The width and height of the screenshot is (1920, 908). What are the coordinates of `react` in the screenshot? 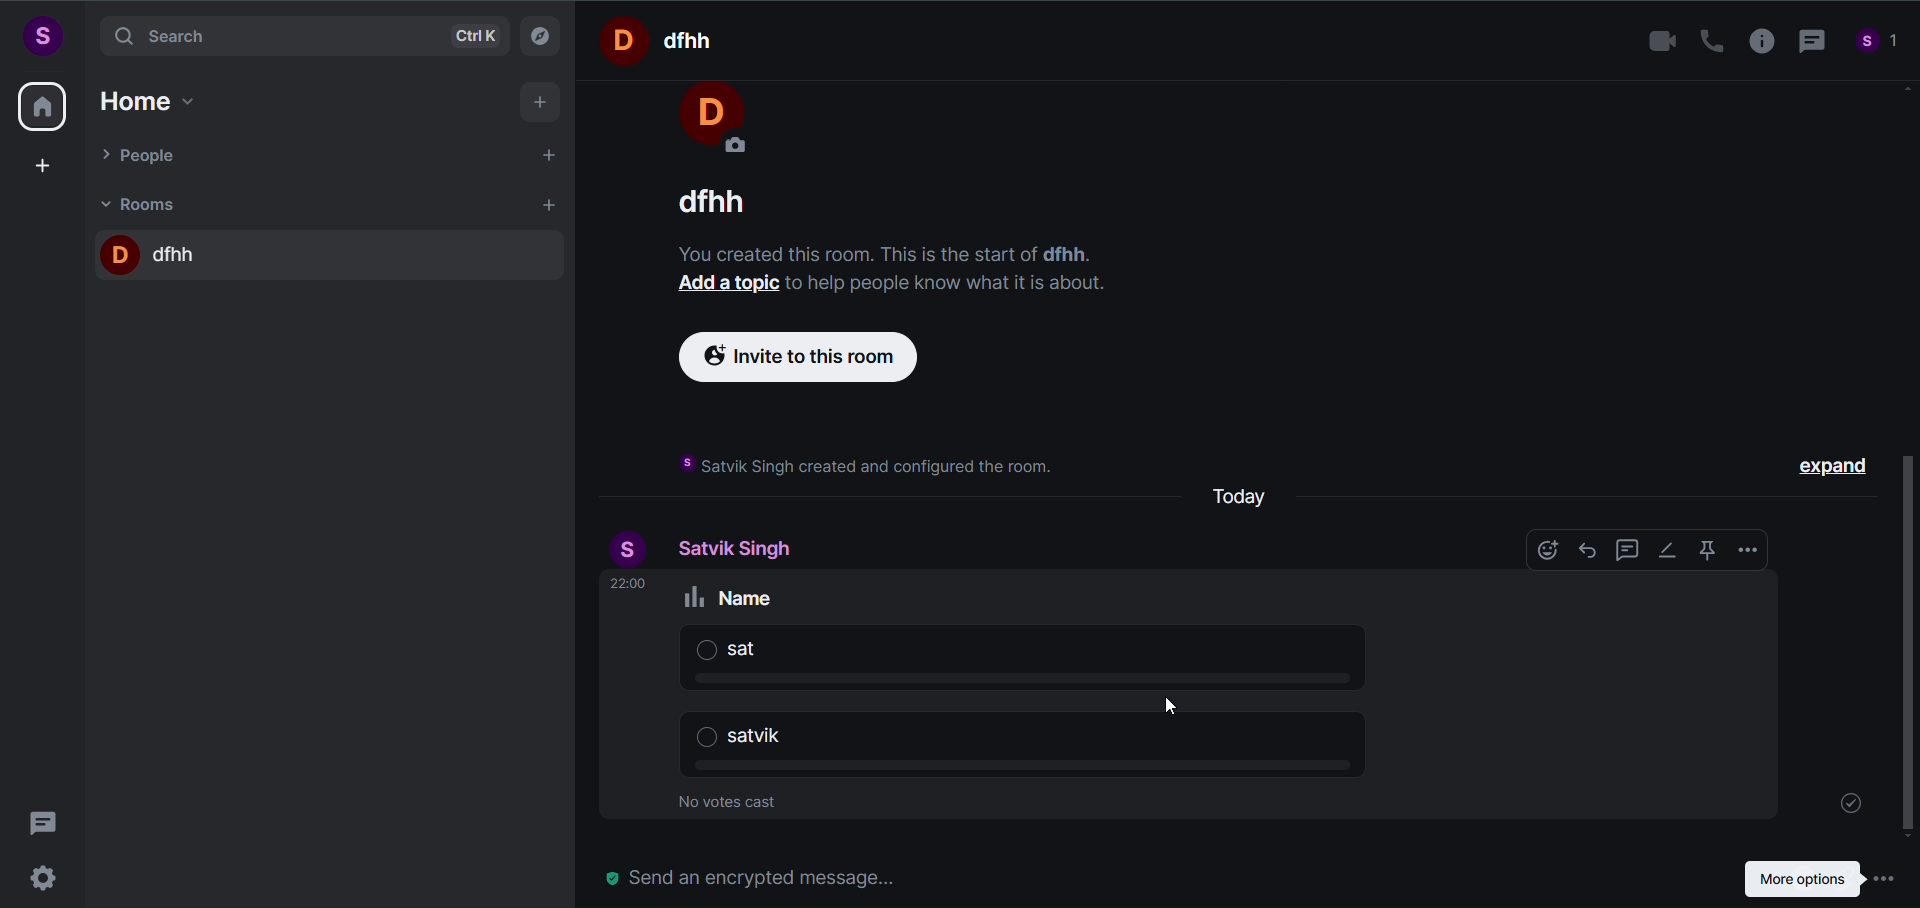 It's located at (1541, 551).